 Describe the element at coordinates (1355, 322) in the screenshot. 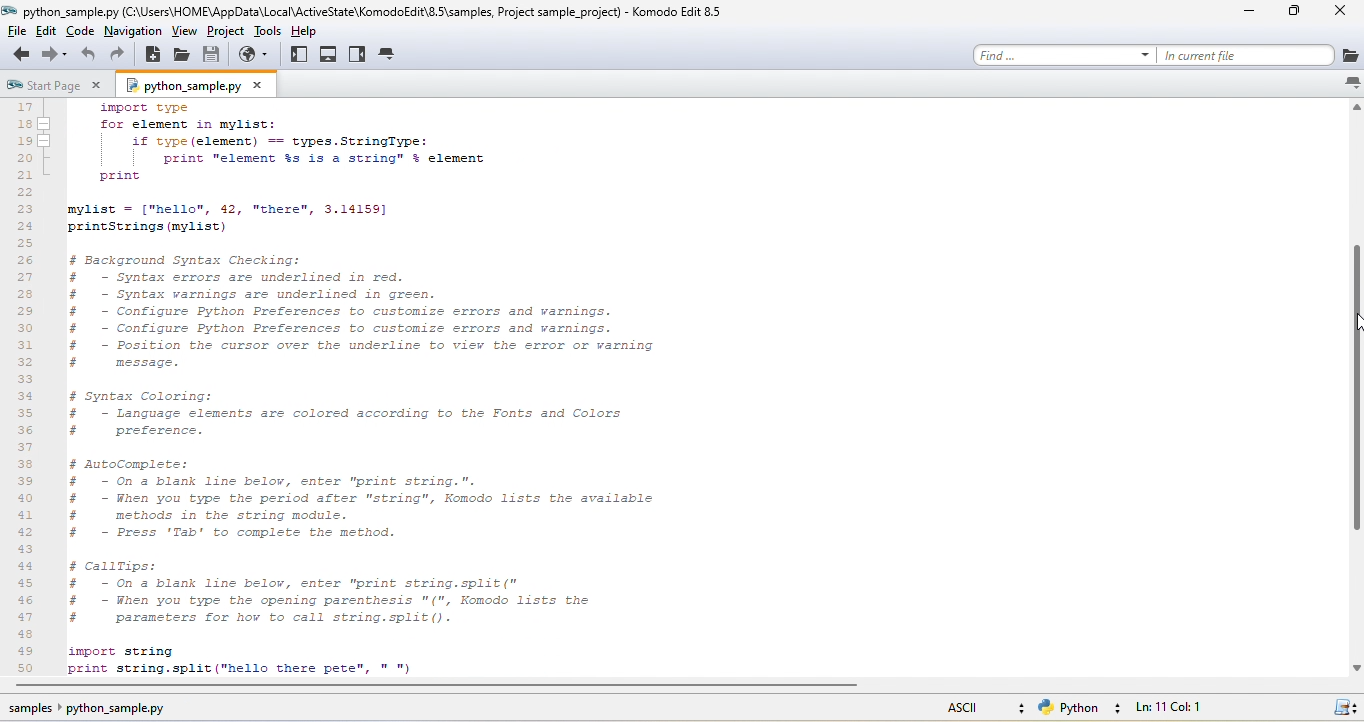

I see `cursor at mouse up` at that location.